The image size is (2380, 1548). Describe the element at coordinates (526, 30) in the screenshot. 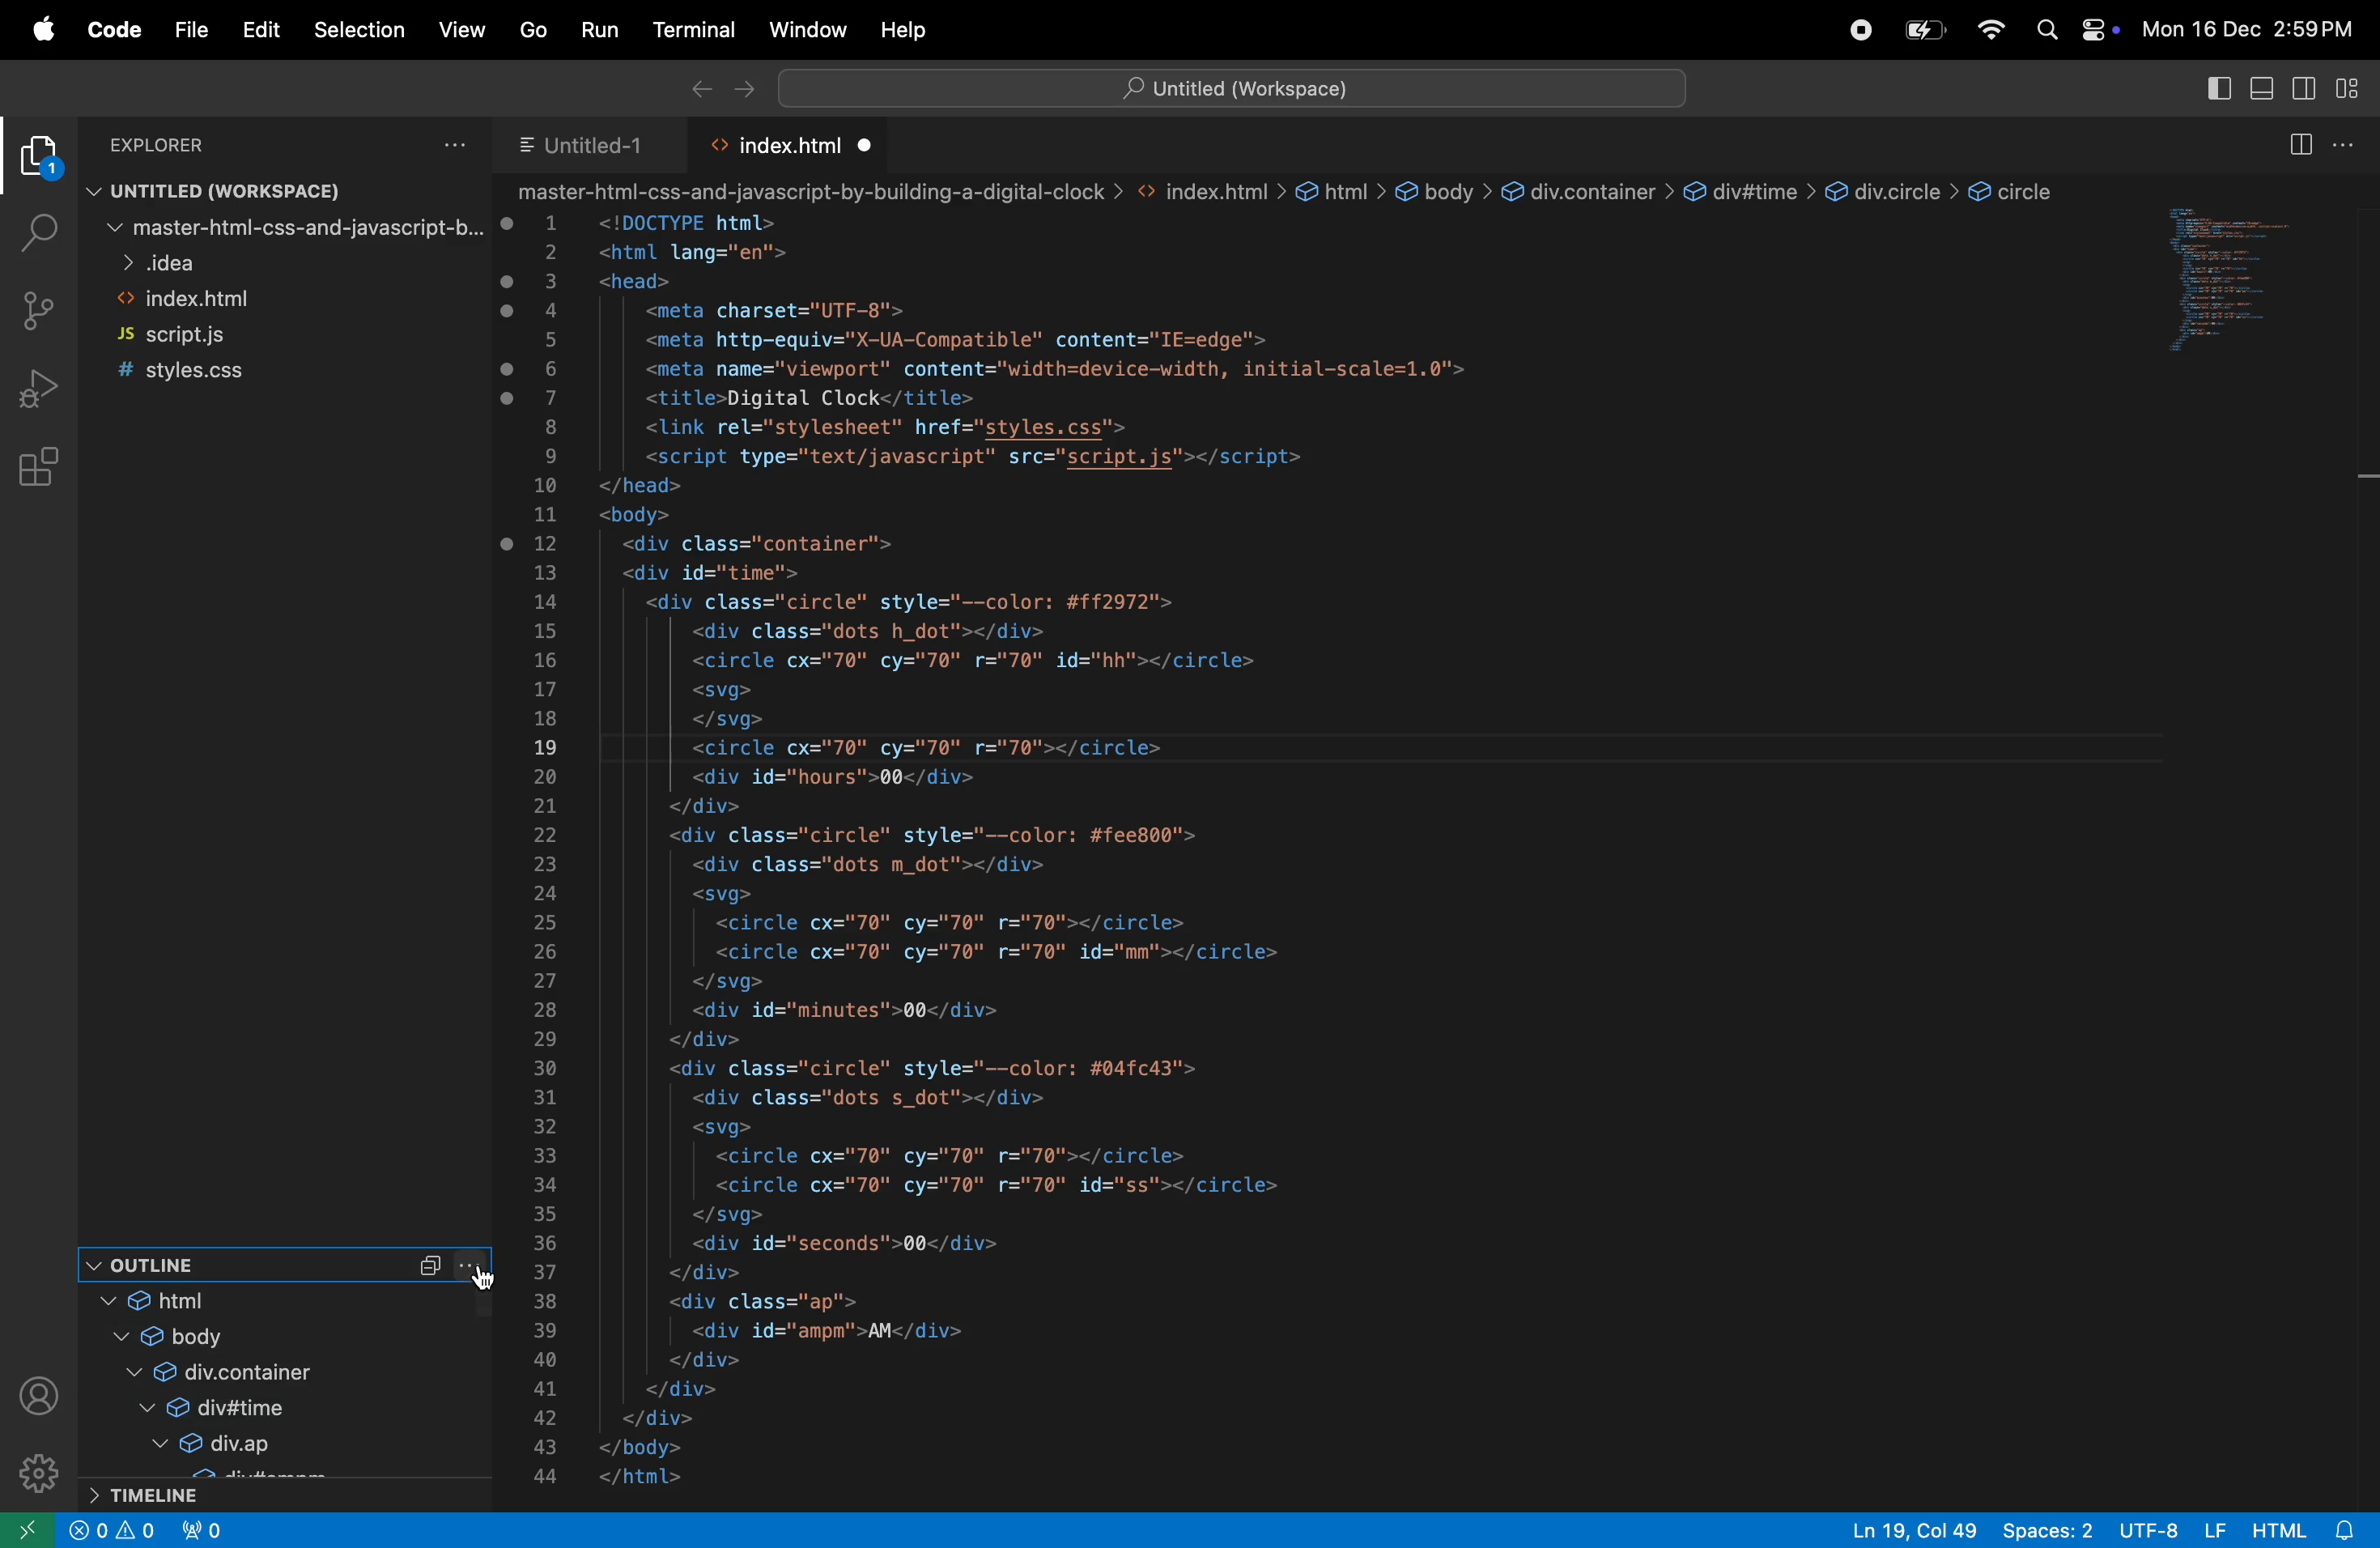

I see `Go` at that location.